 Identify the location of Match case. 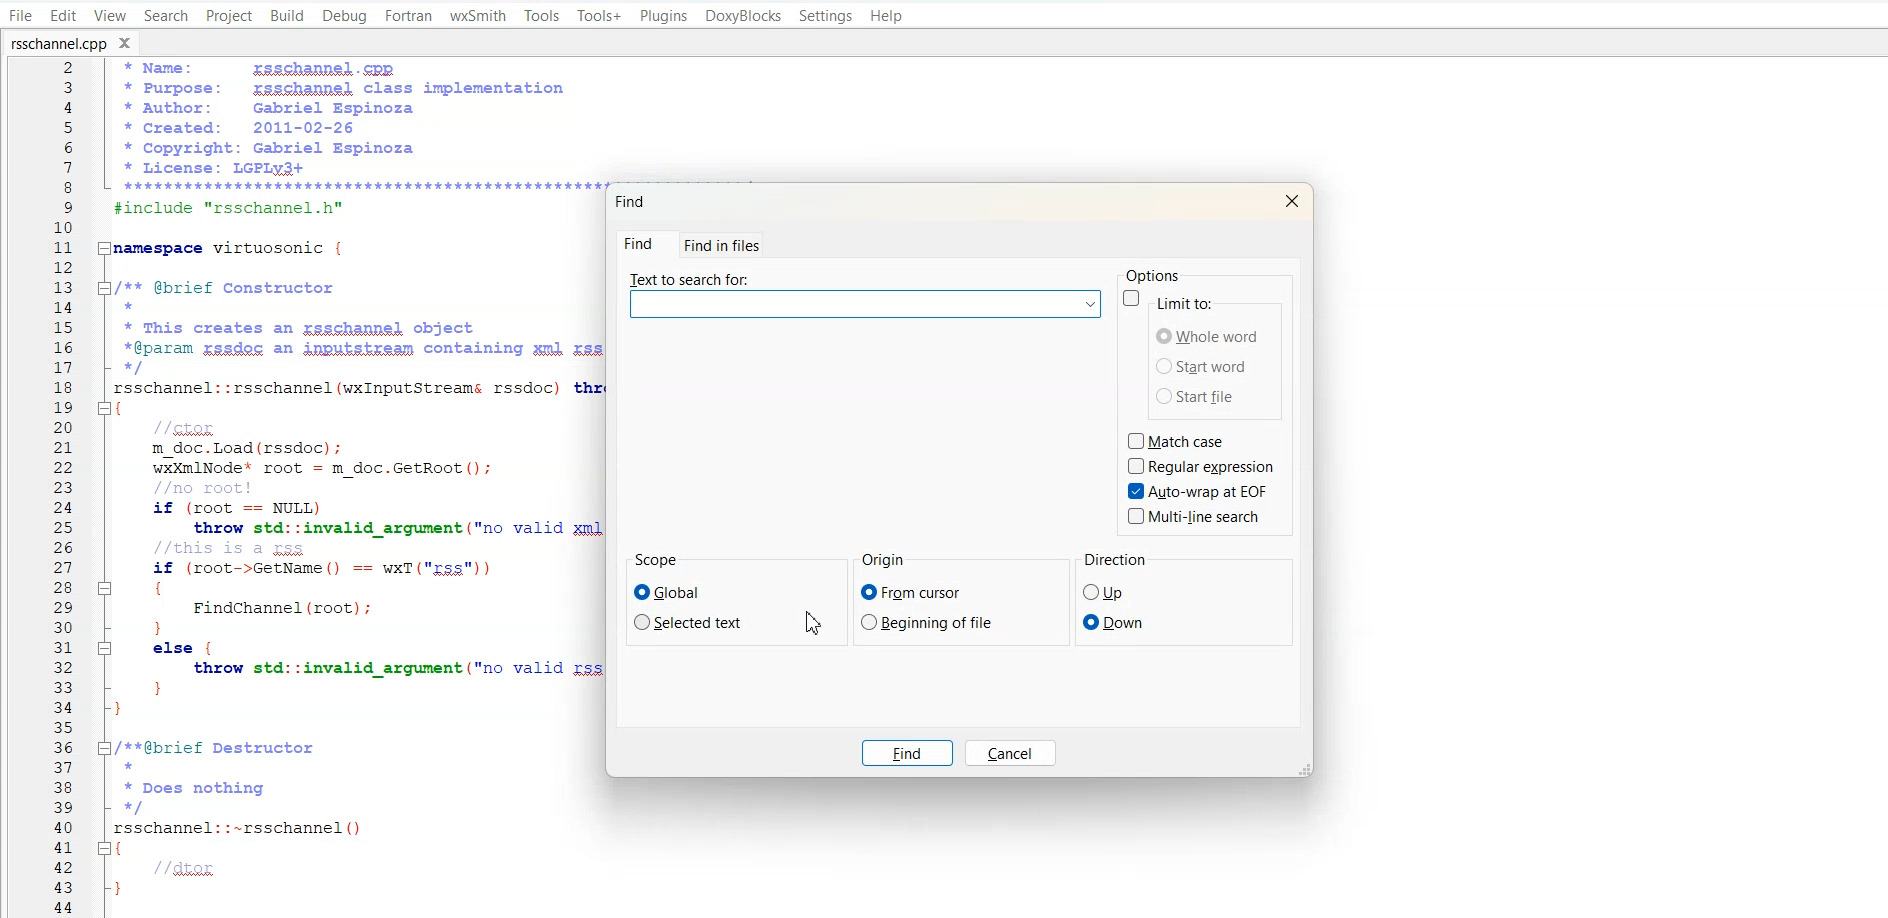
(1181, 440).